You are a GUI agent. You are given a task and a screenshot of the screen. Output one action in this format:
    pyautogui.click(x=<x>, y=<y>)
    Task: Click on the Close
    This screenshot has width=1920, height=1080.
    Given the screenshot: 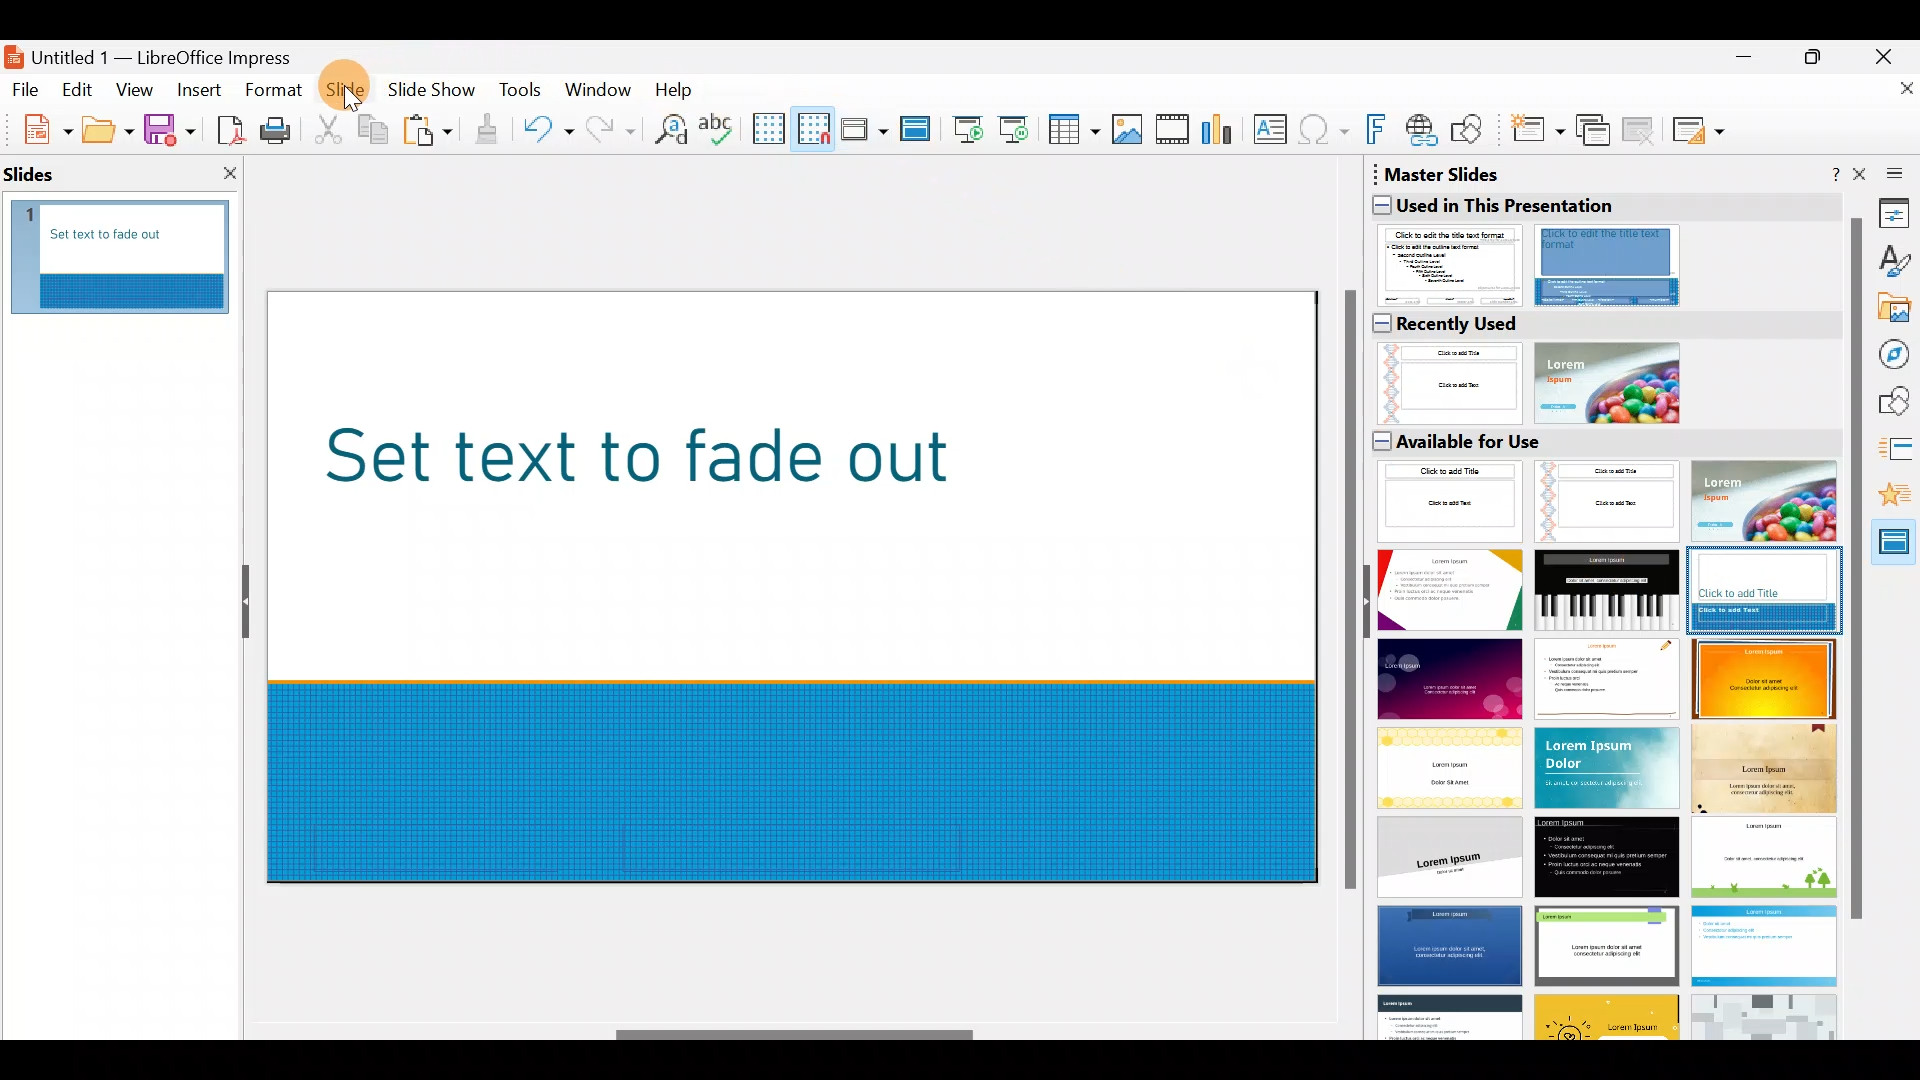 What is the action you would take?
    pyautogui.click(x=1891, y=54)
    